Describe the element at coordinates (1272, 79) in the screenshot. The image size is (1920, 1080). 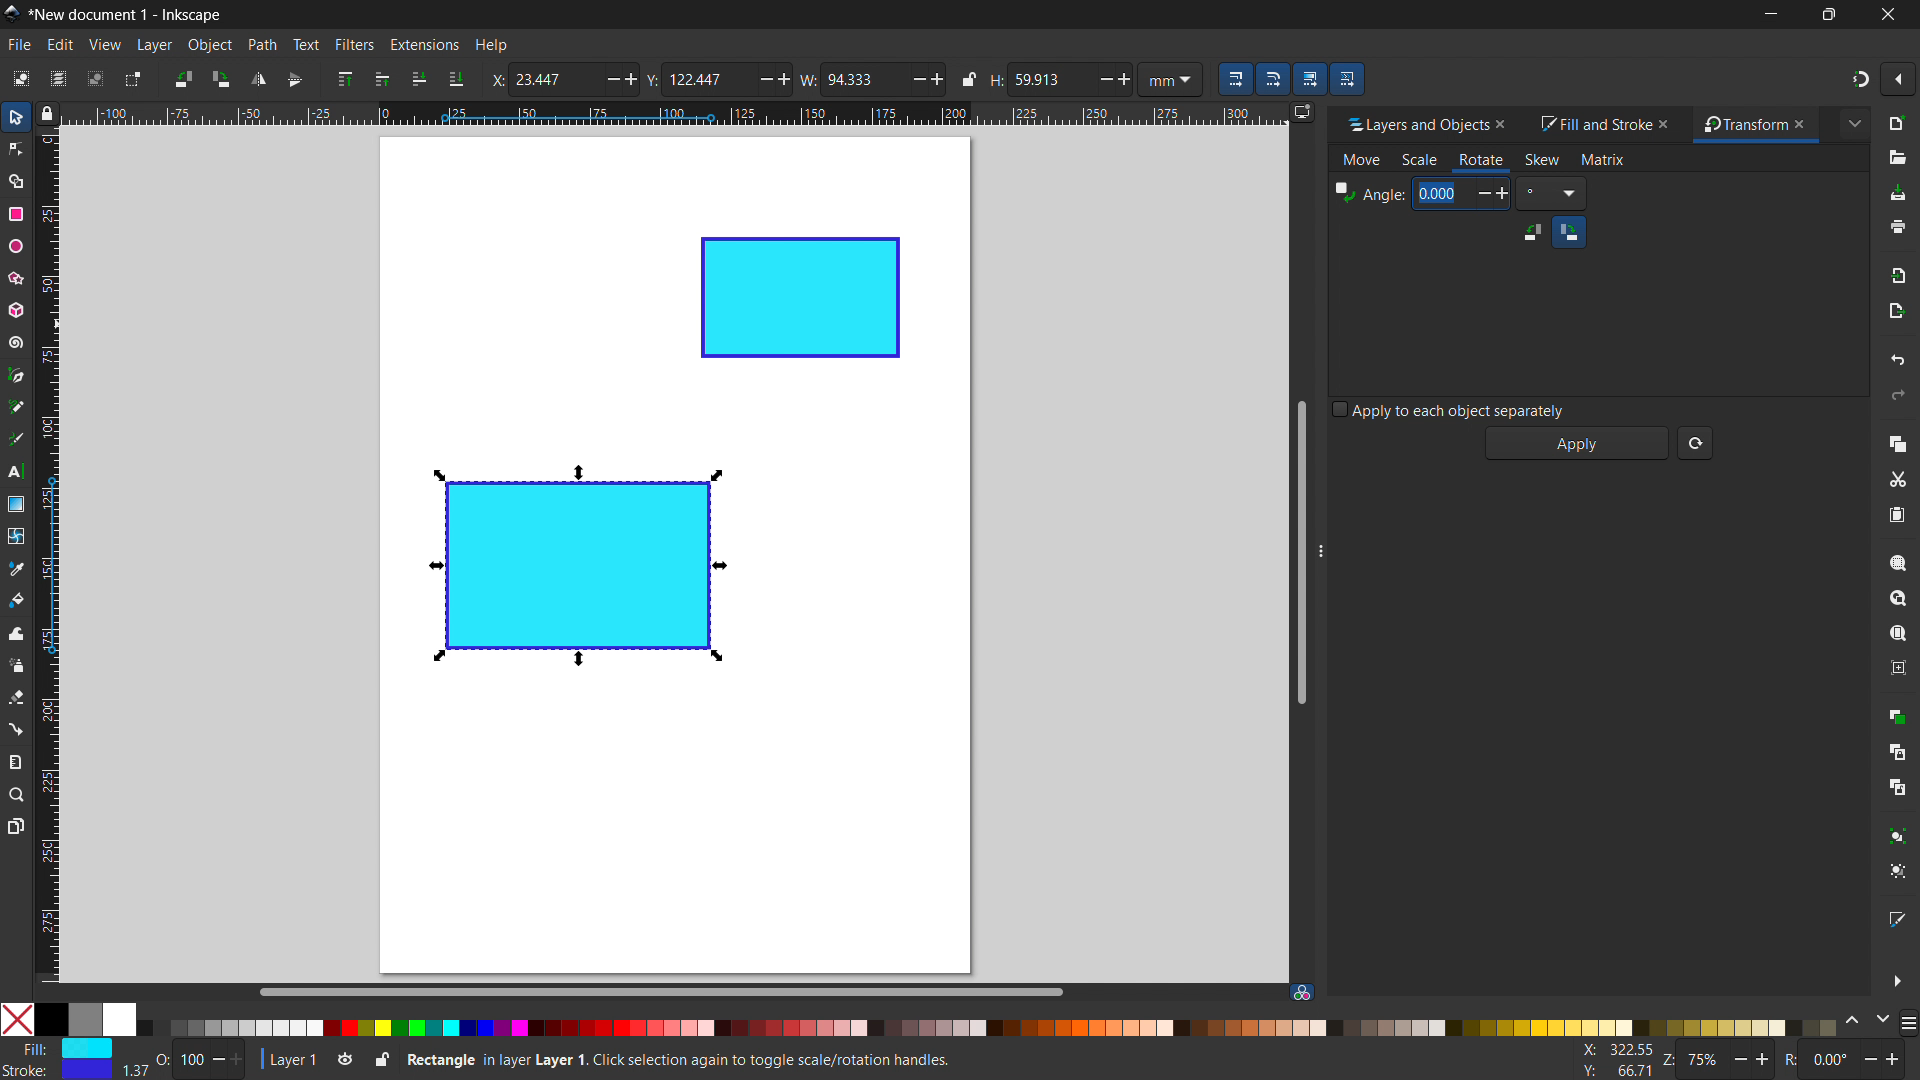
I see `when scaling rectangle, scale the radii of the rounded corners` at that location.